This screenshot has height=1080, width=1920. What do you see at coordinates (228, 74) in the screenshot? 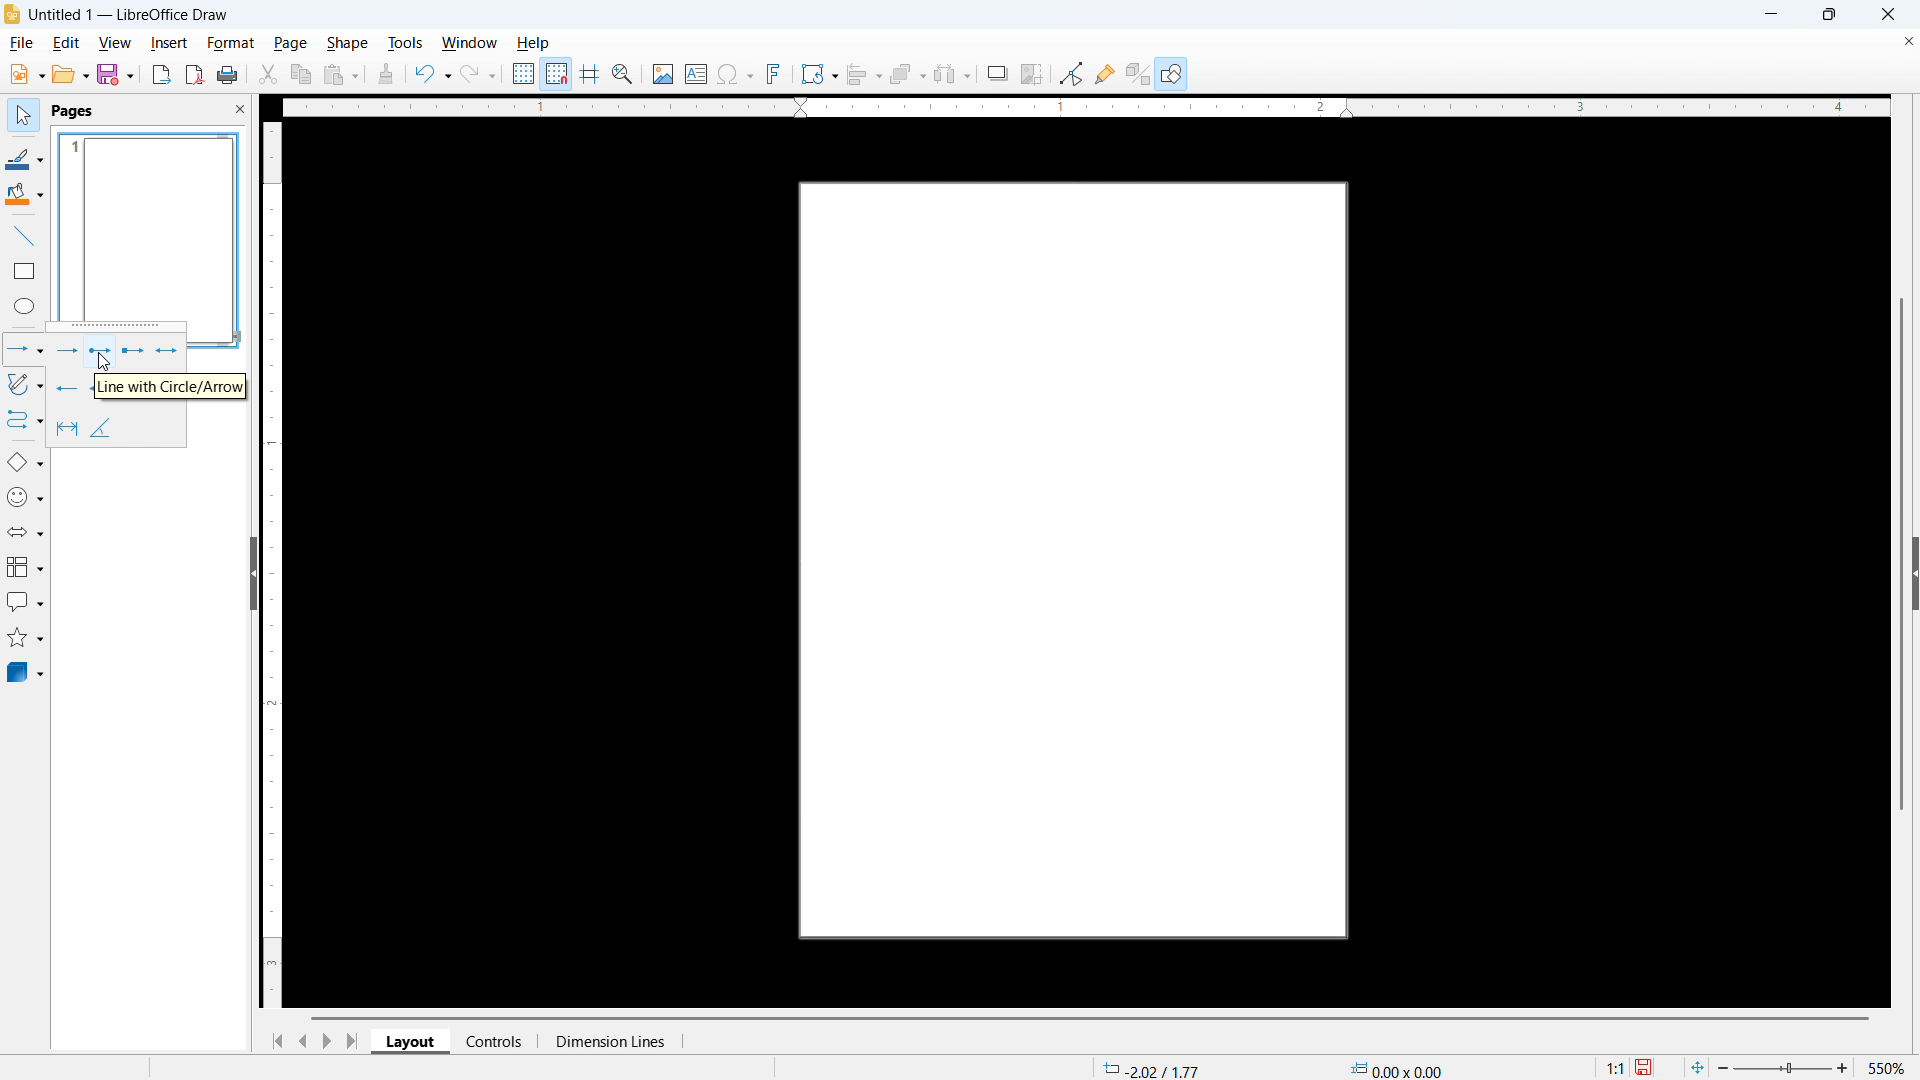
I see `print ` at bounding box center [228, 74].